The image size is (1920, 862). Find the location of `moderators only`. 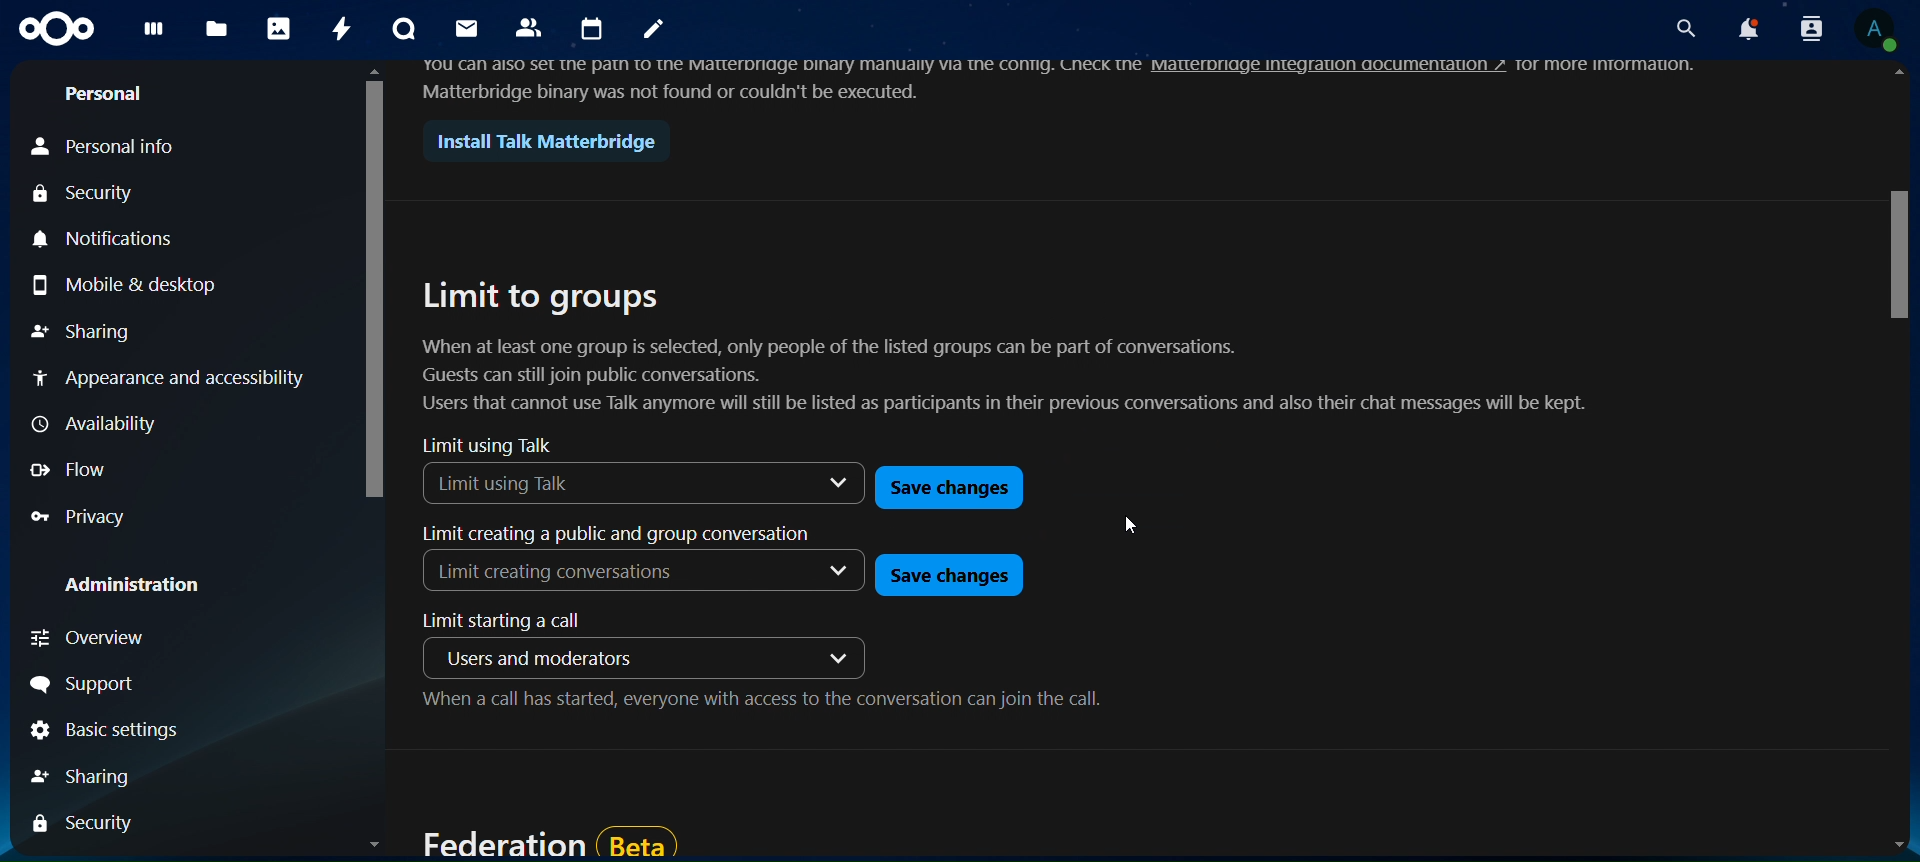

moderators only is located at coordinates (527, 658).